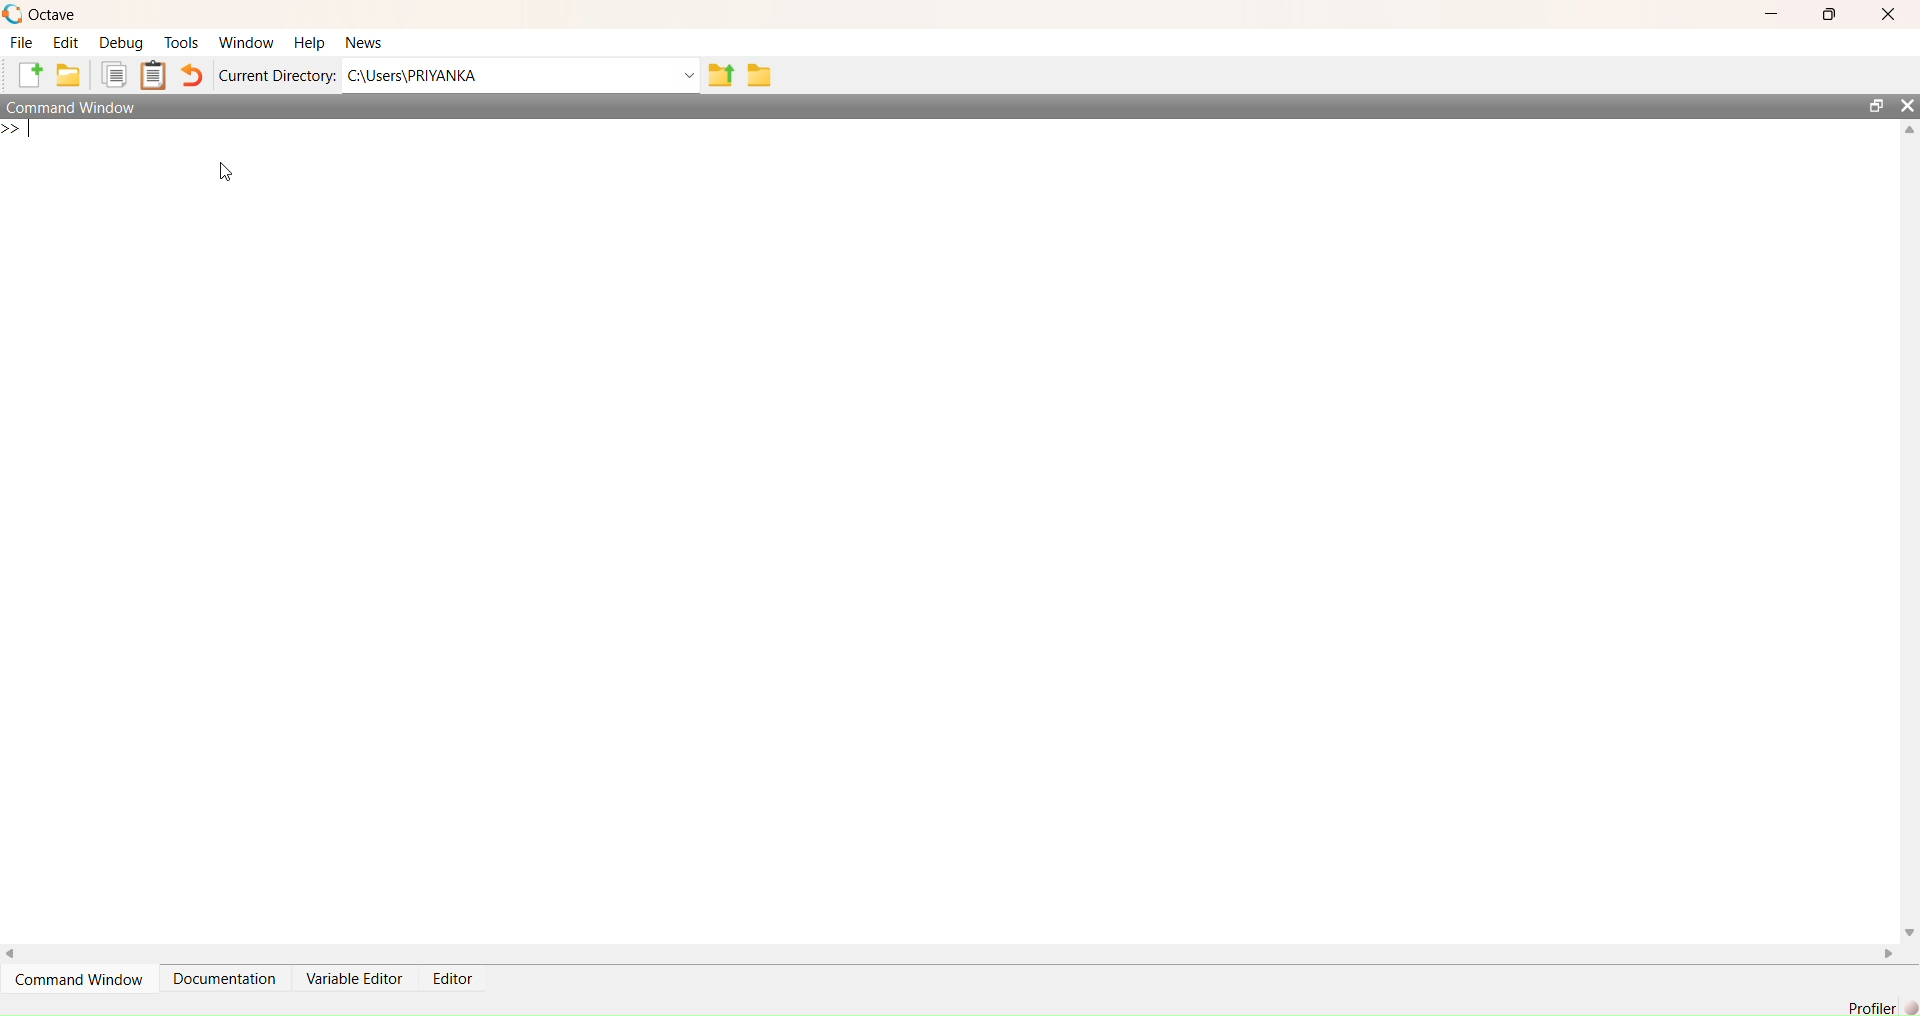  I want to click on add, so click(23, 76).